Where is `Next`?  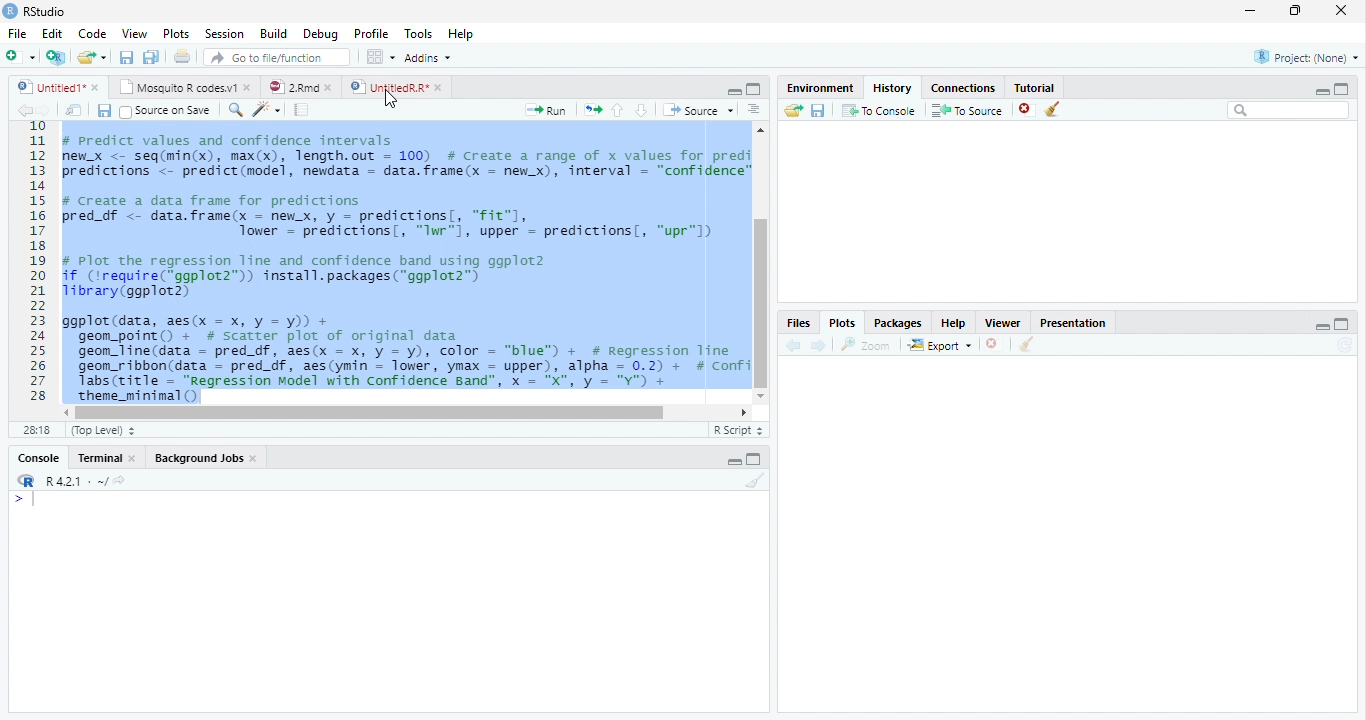
Next is located at coordinates (818, 347).